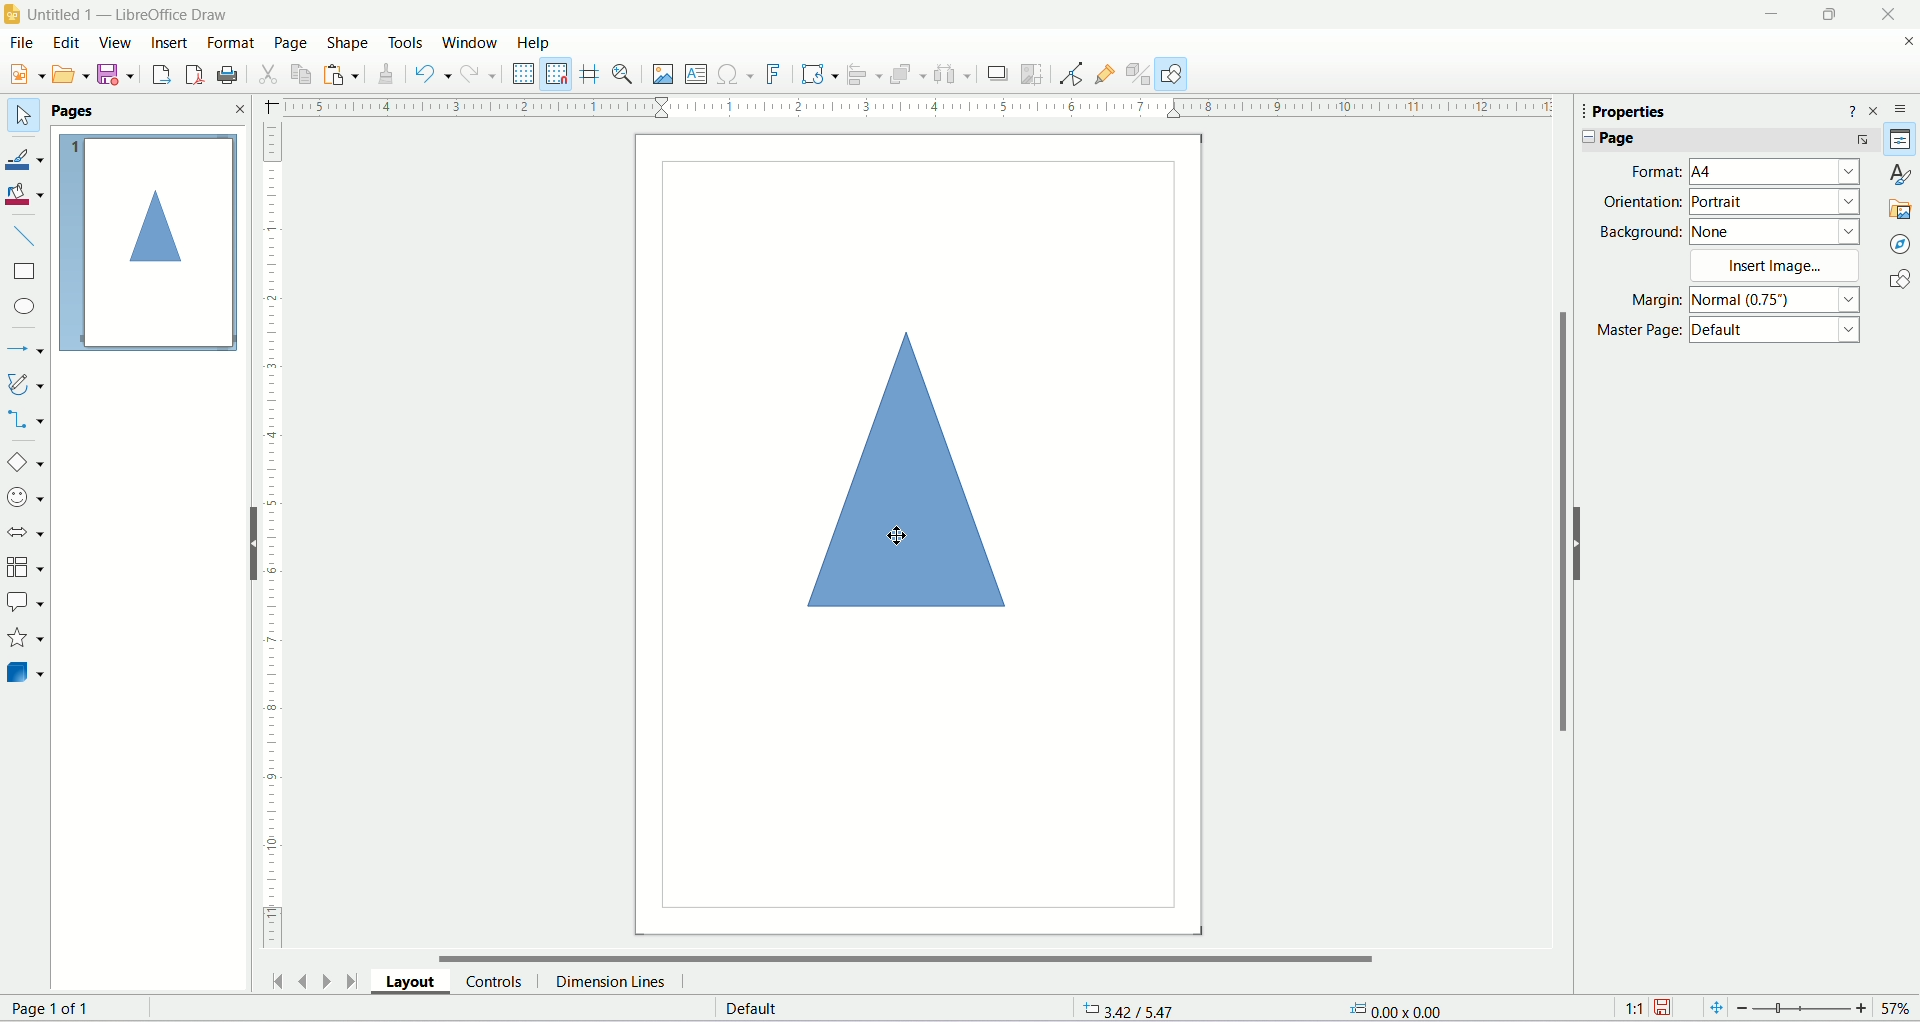  Describe the element at coordinates (324, 979) in the screenshot. I see `Move to next page` at that location.